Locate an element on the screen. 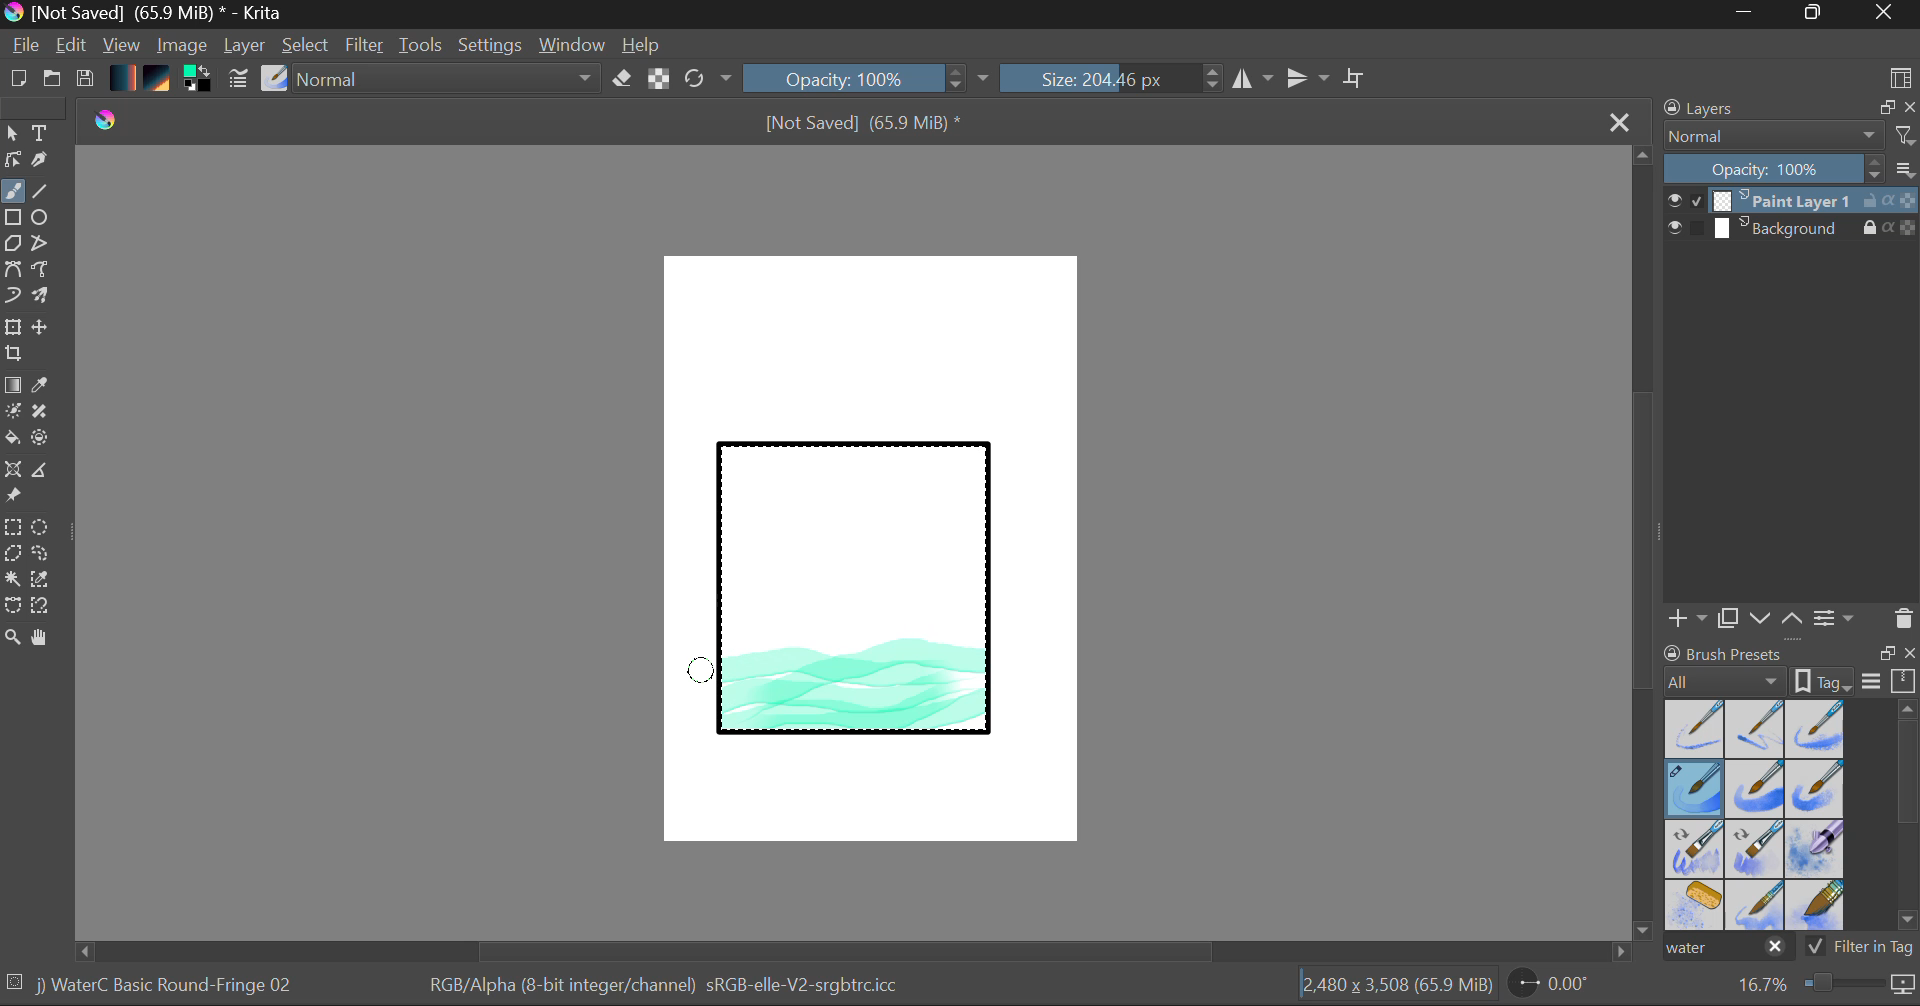  Zoom is located at coordinates (1823, 985).